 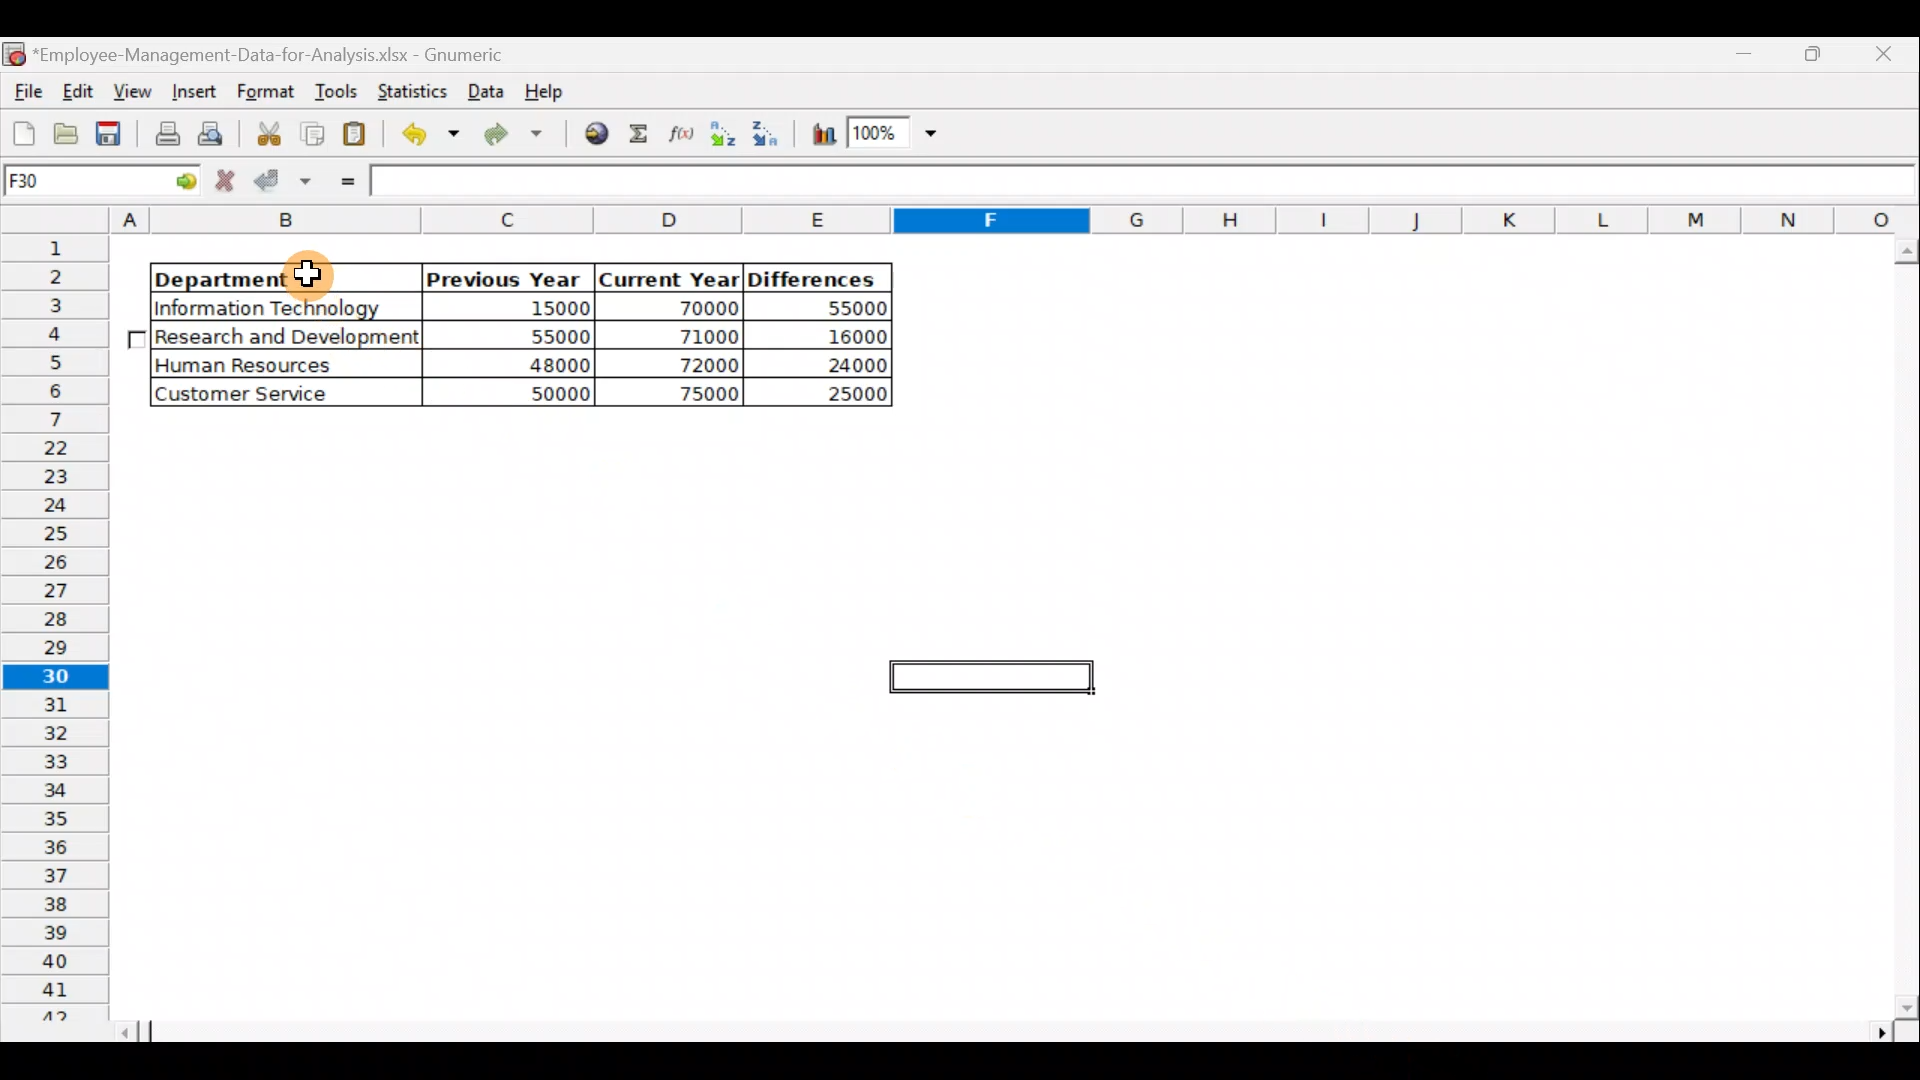 What do you see at coordinates (427, 133) in the screenshot?
I see `Undo last action` at bounding box center [427, 133].